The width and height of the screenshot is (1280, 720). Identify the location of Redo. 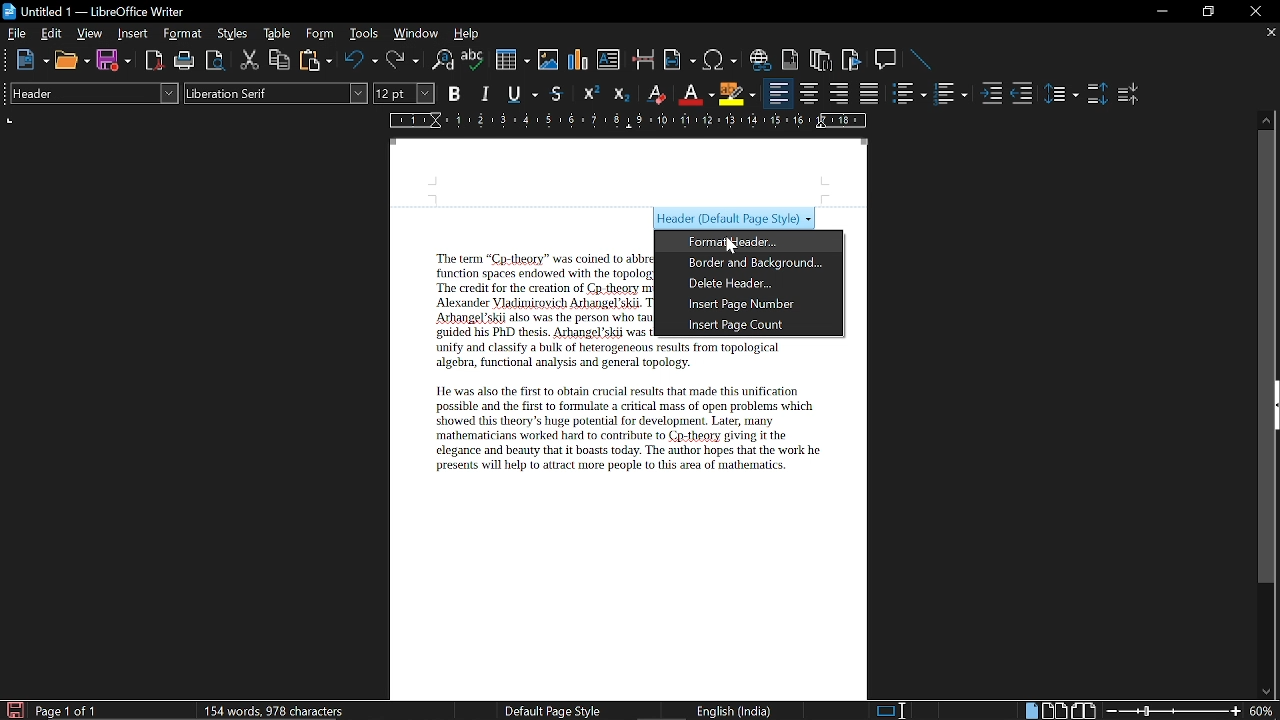
(402, 60).